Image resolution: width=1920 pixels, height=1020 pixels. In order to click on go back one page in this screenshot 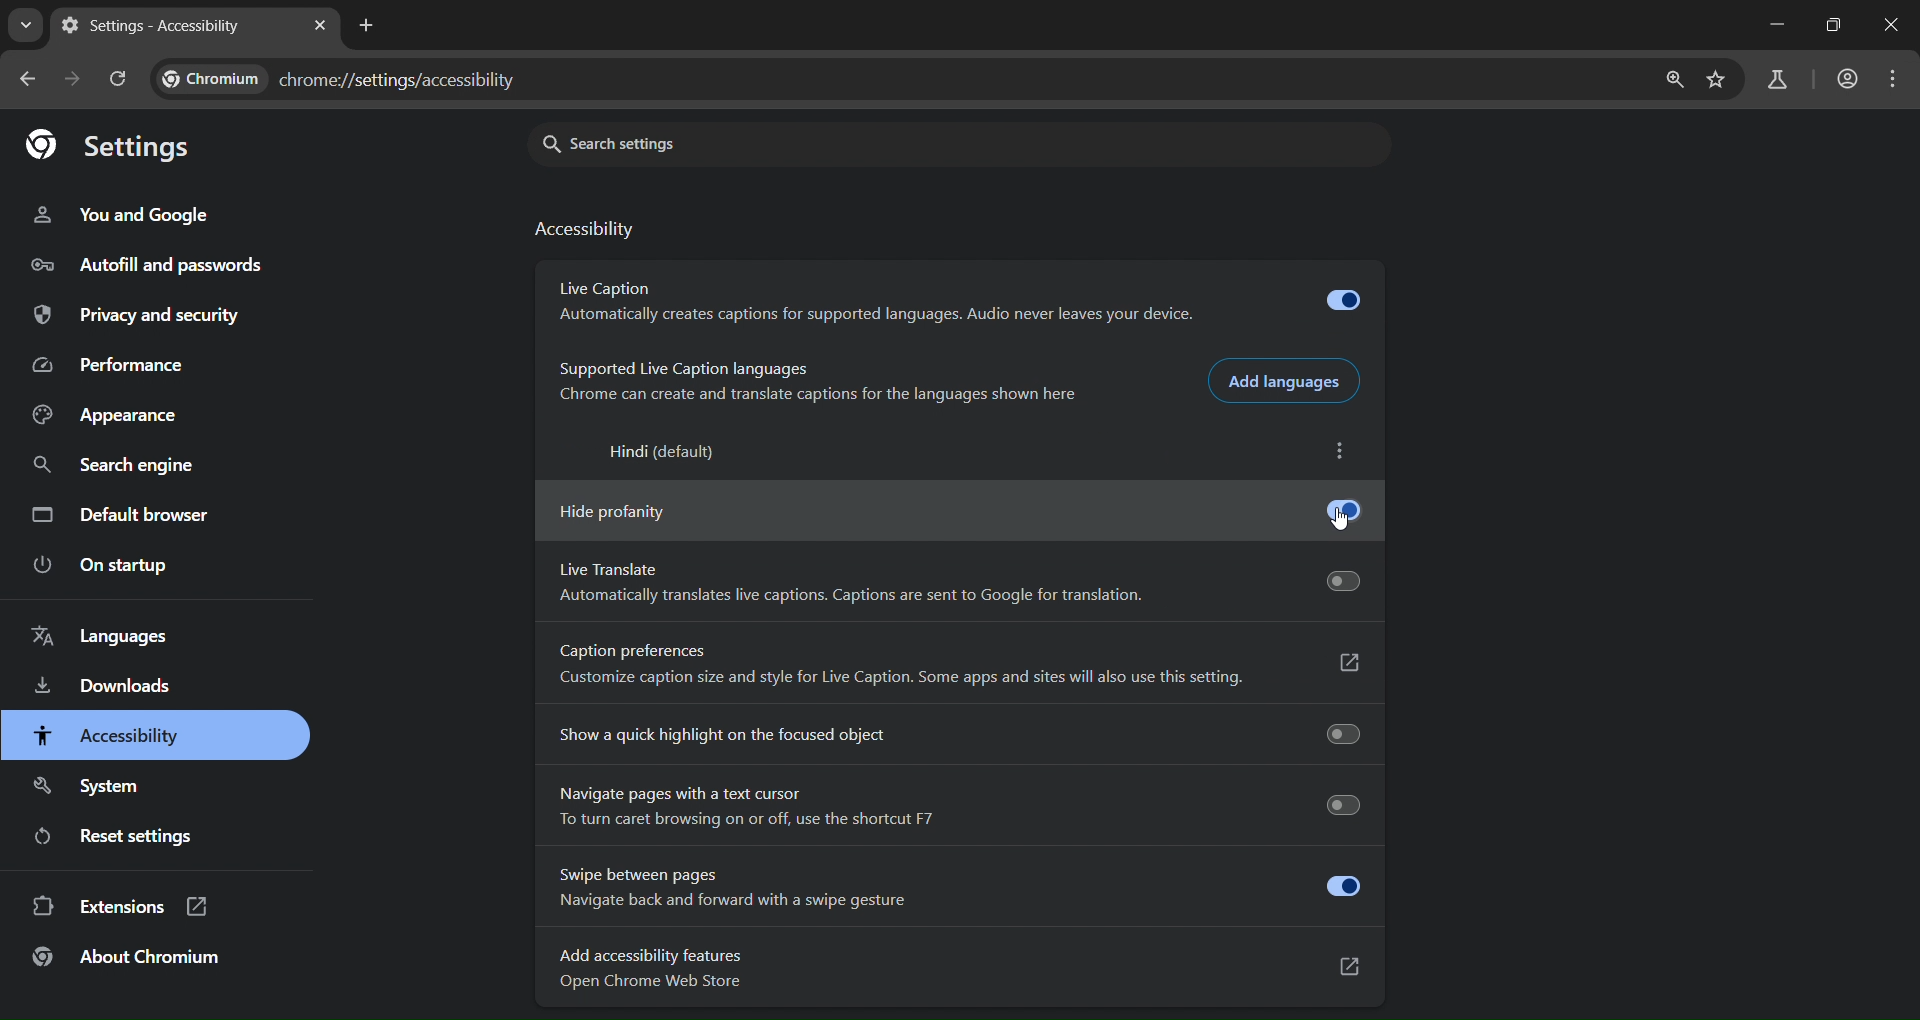, I will do `click(26, 79)`.